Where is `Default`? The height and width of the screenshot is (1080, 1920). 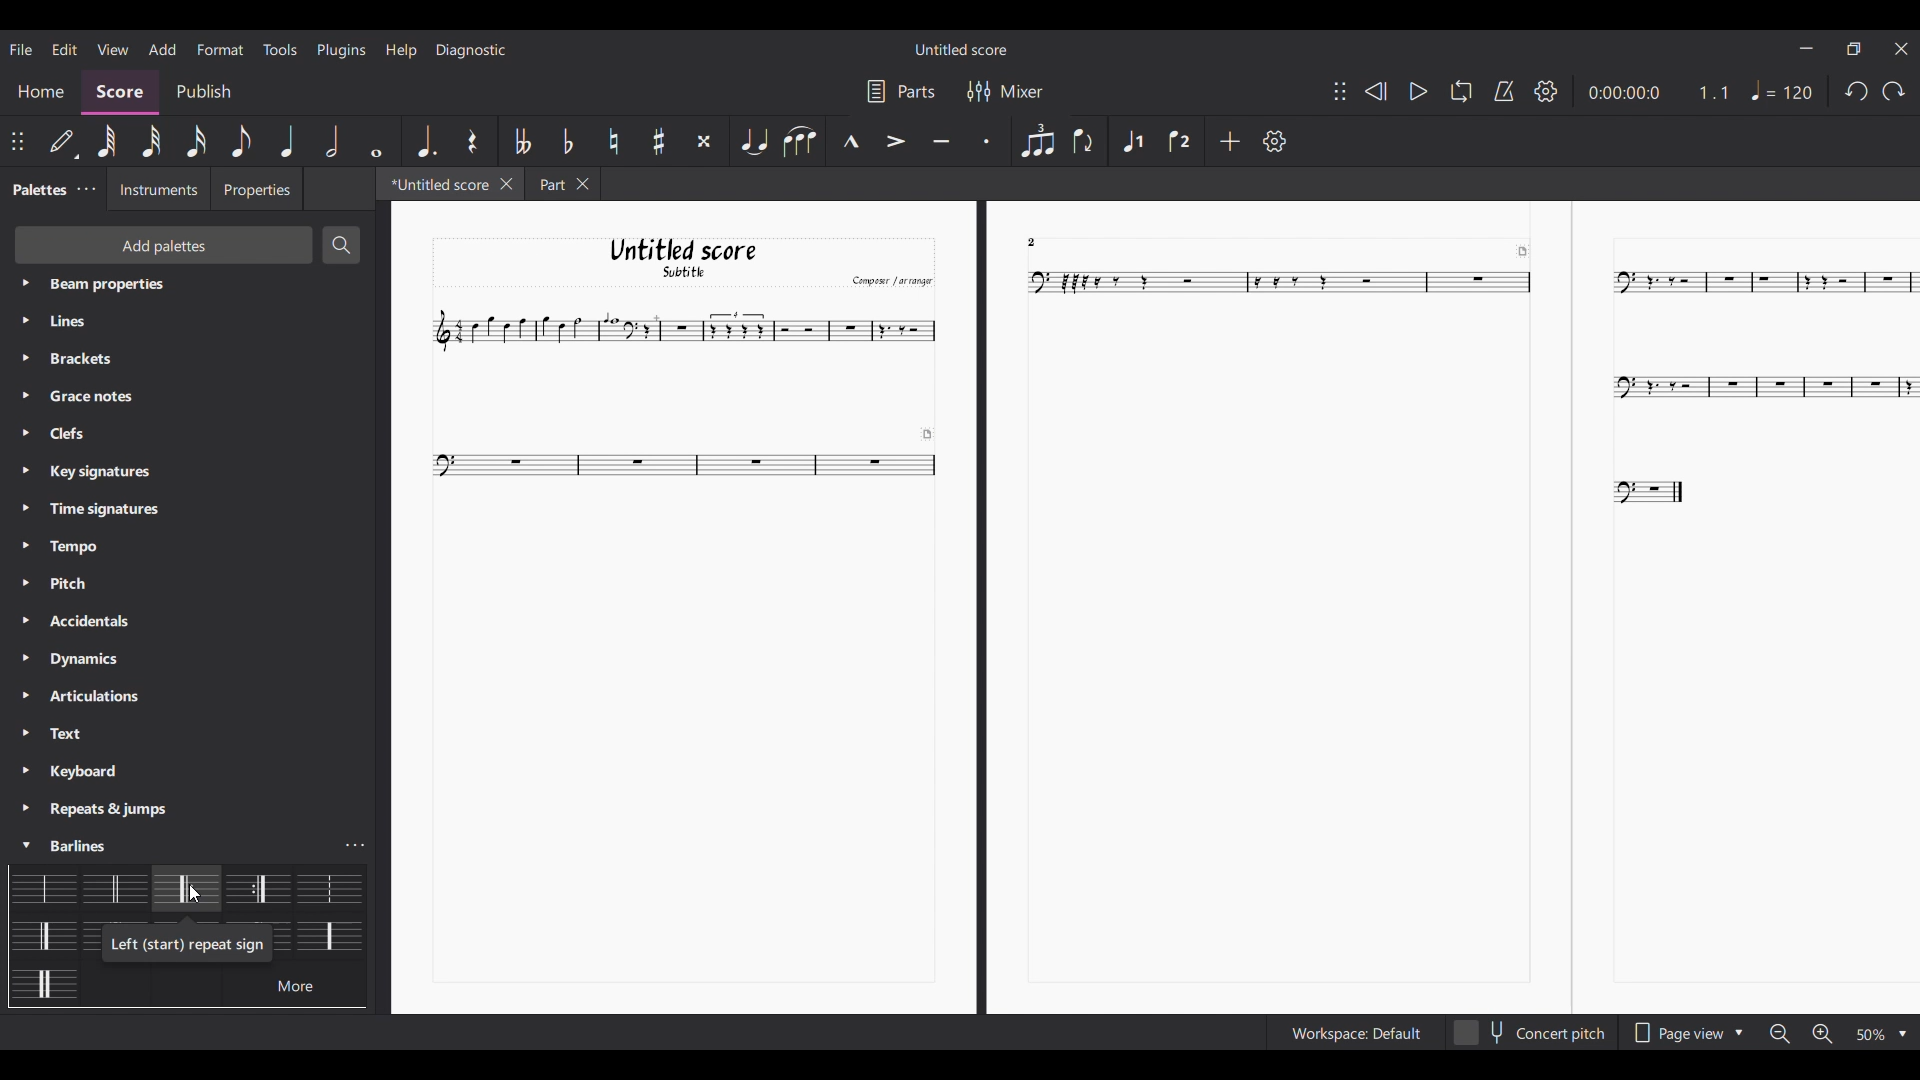
Default is located at coordinates (63, 142).